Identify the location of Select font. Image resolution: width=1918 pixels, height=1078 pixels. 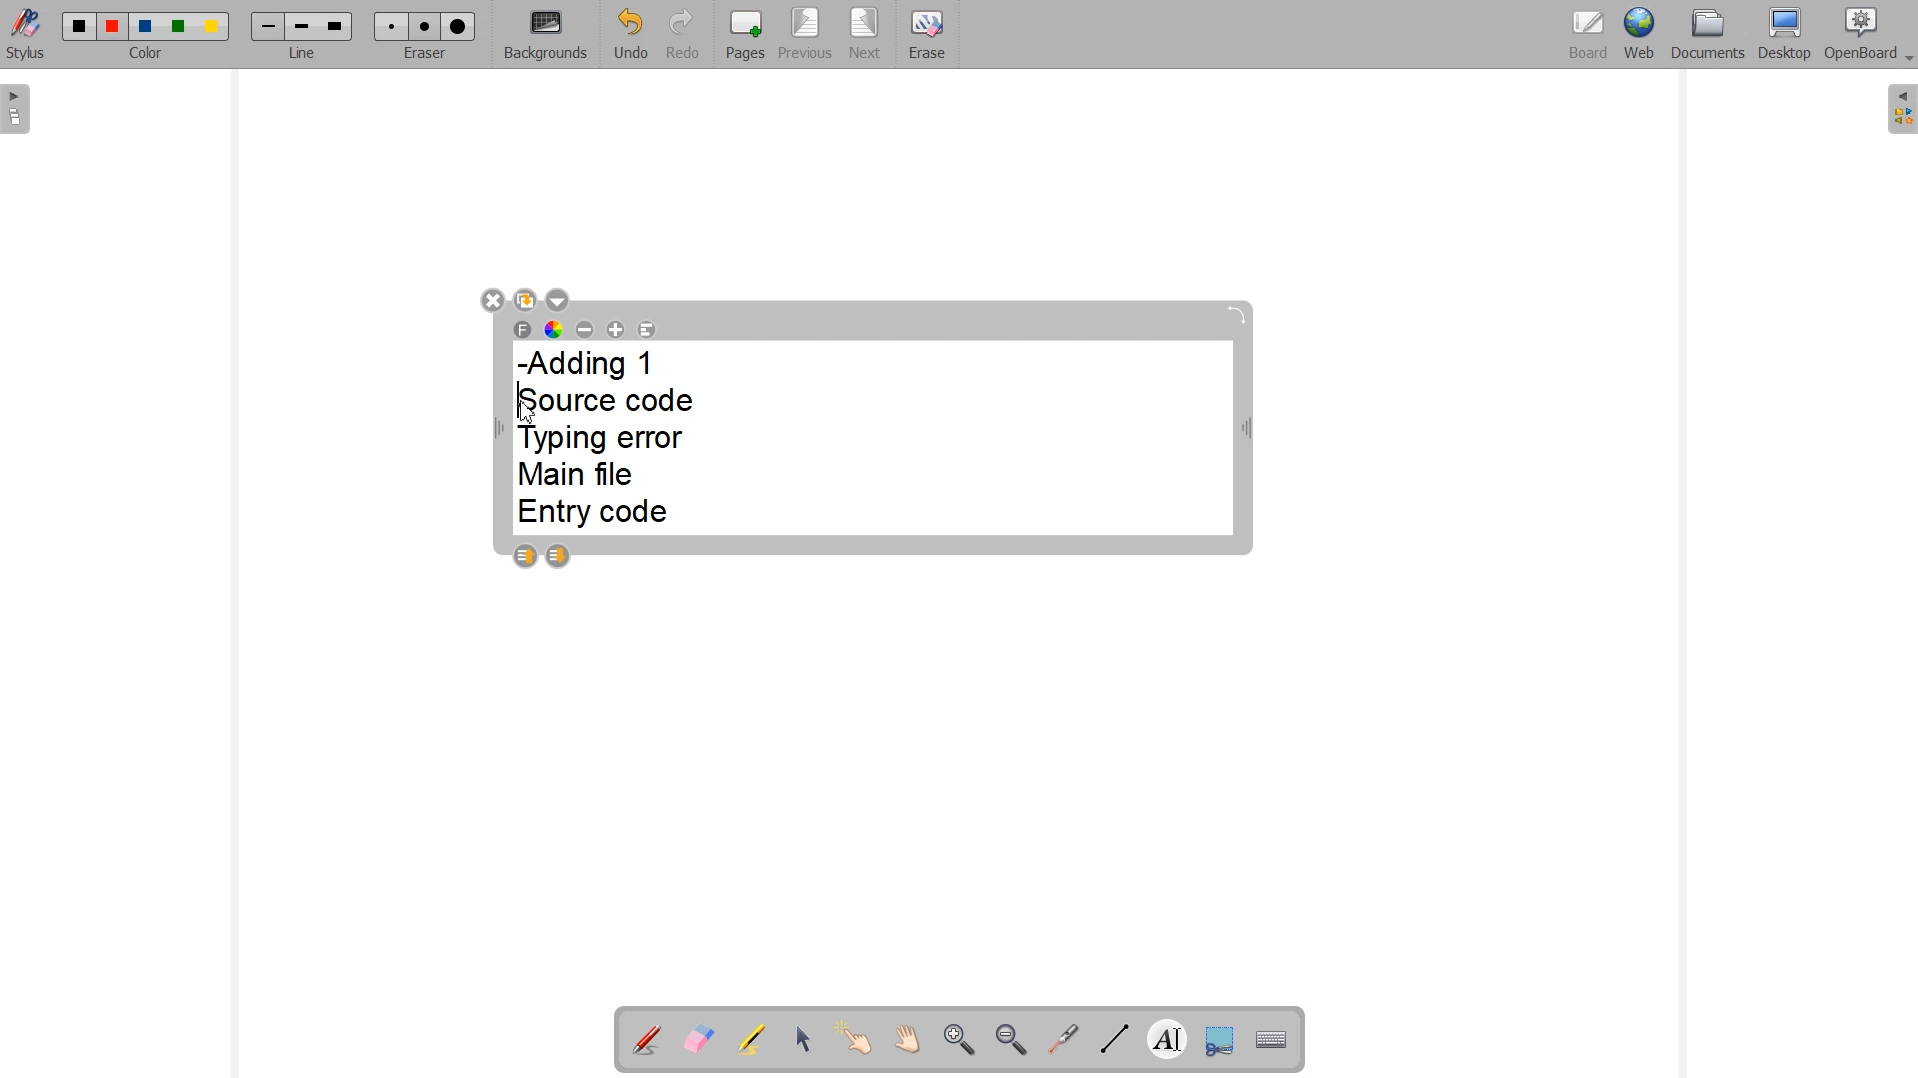
(523, 329).